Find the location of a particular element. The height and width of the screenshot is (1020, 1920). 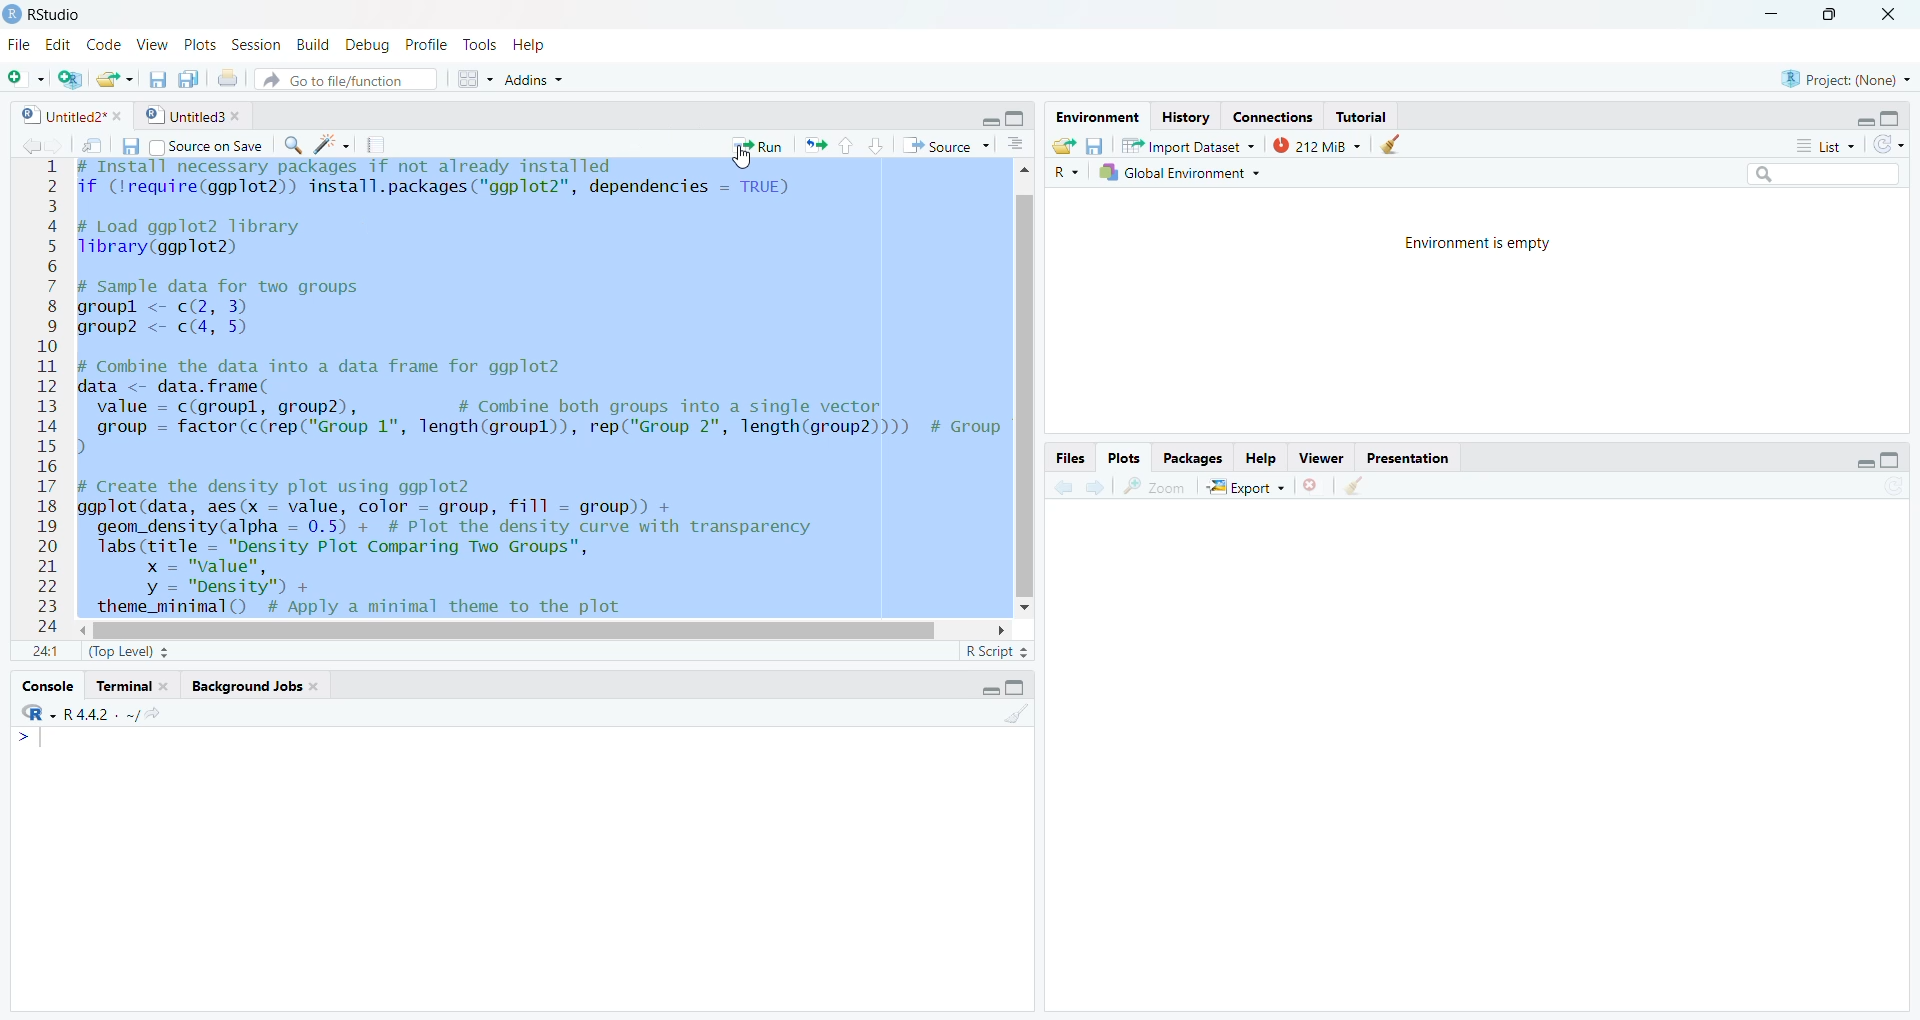

maximize is located at coordinates (1023, 688).